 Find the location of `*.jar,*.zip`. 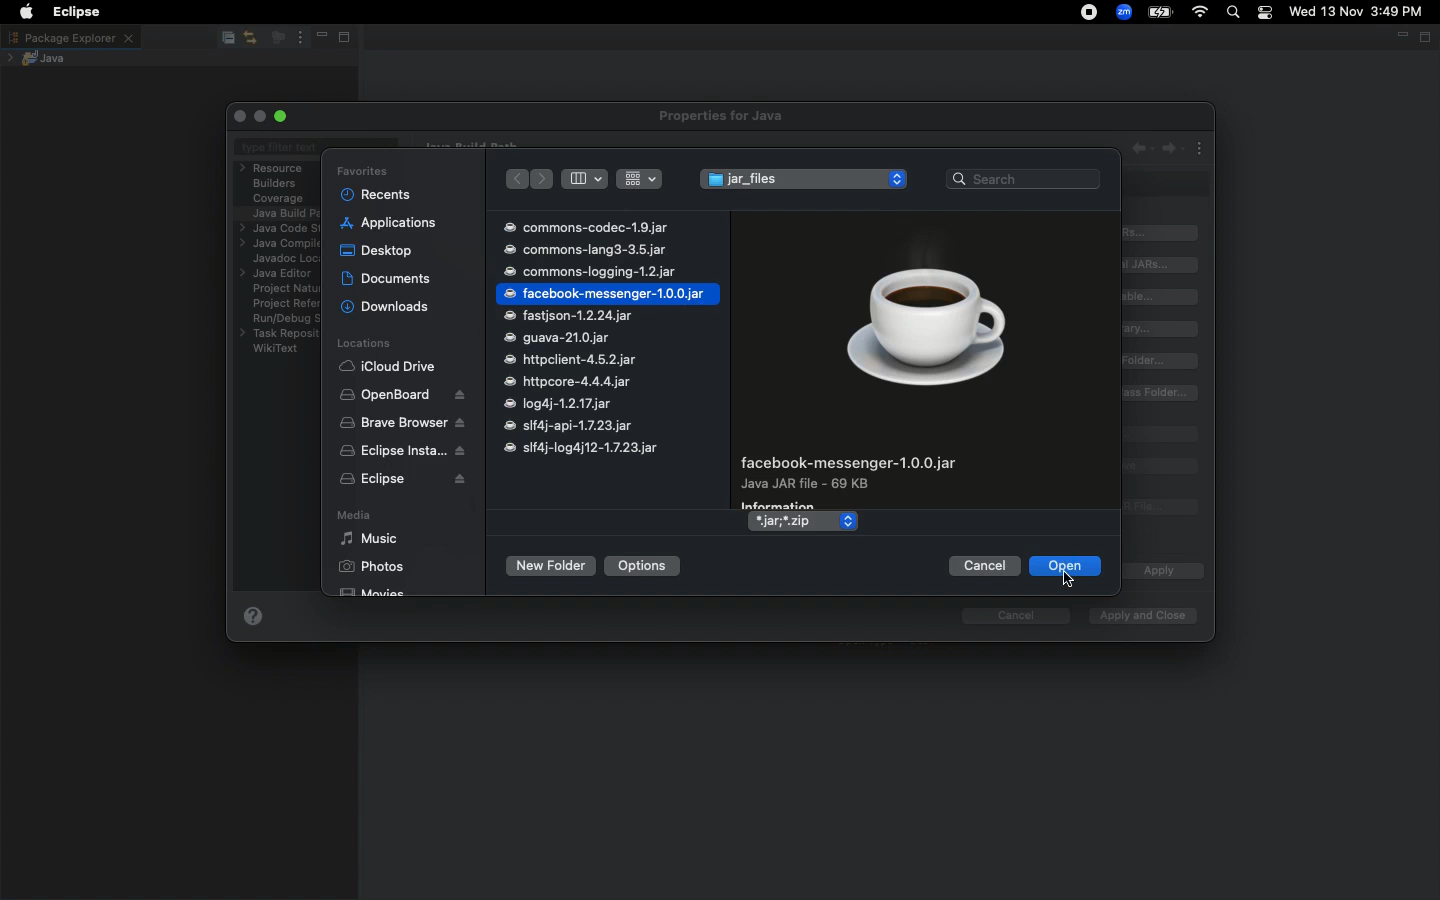

*.jar,*.zip is located at coordinates (791, 521).